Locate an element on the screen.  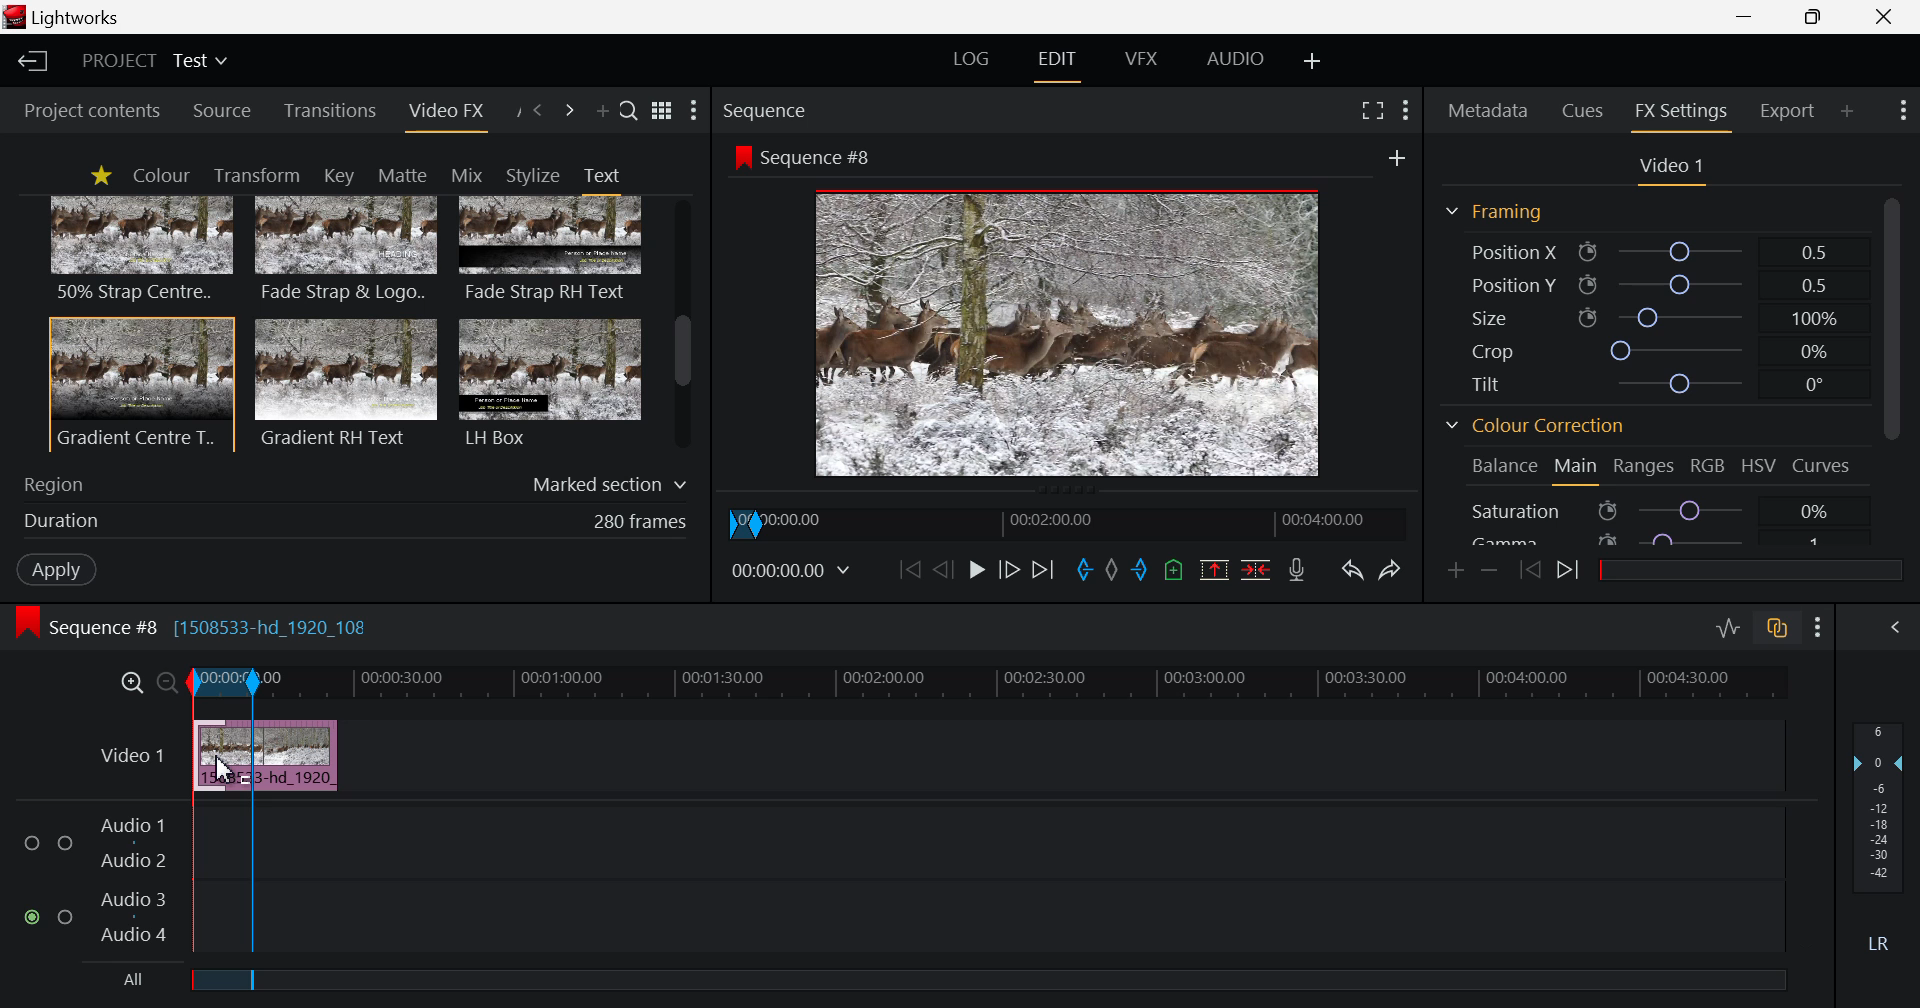
Delete/Cut is located at coordinates (1256, 572).